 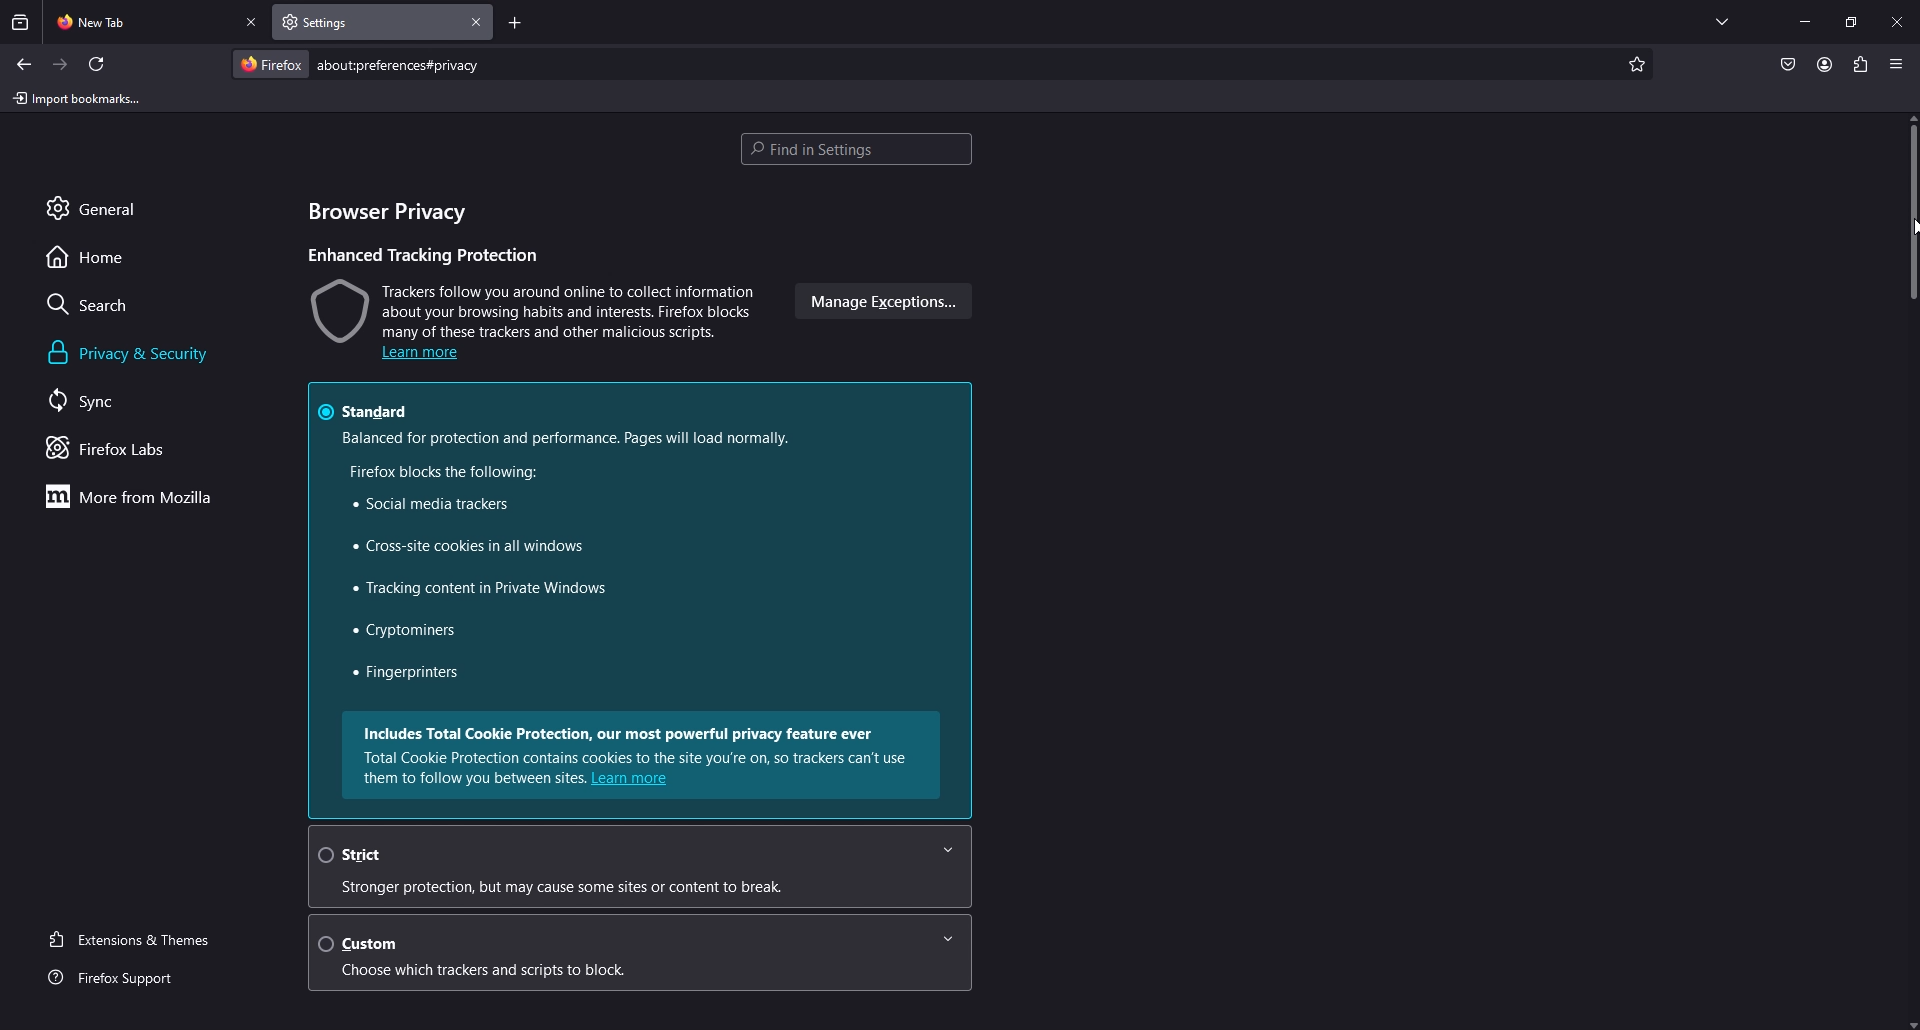 What do you see at coordinates (104, 400) in the screenshot?
I see `sync` at bounding box center [104, 400].